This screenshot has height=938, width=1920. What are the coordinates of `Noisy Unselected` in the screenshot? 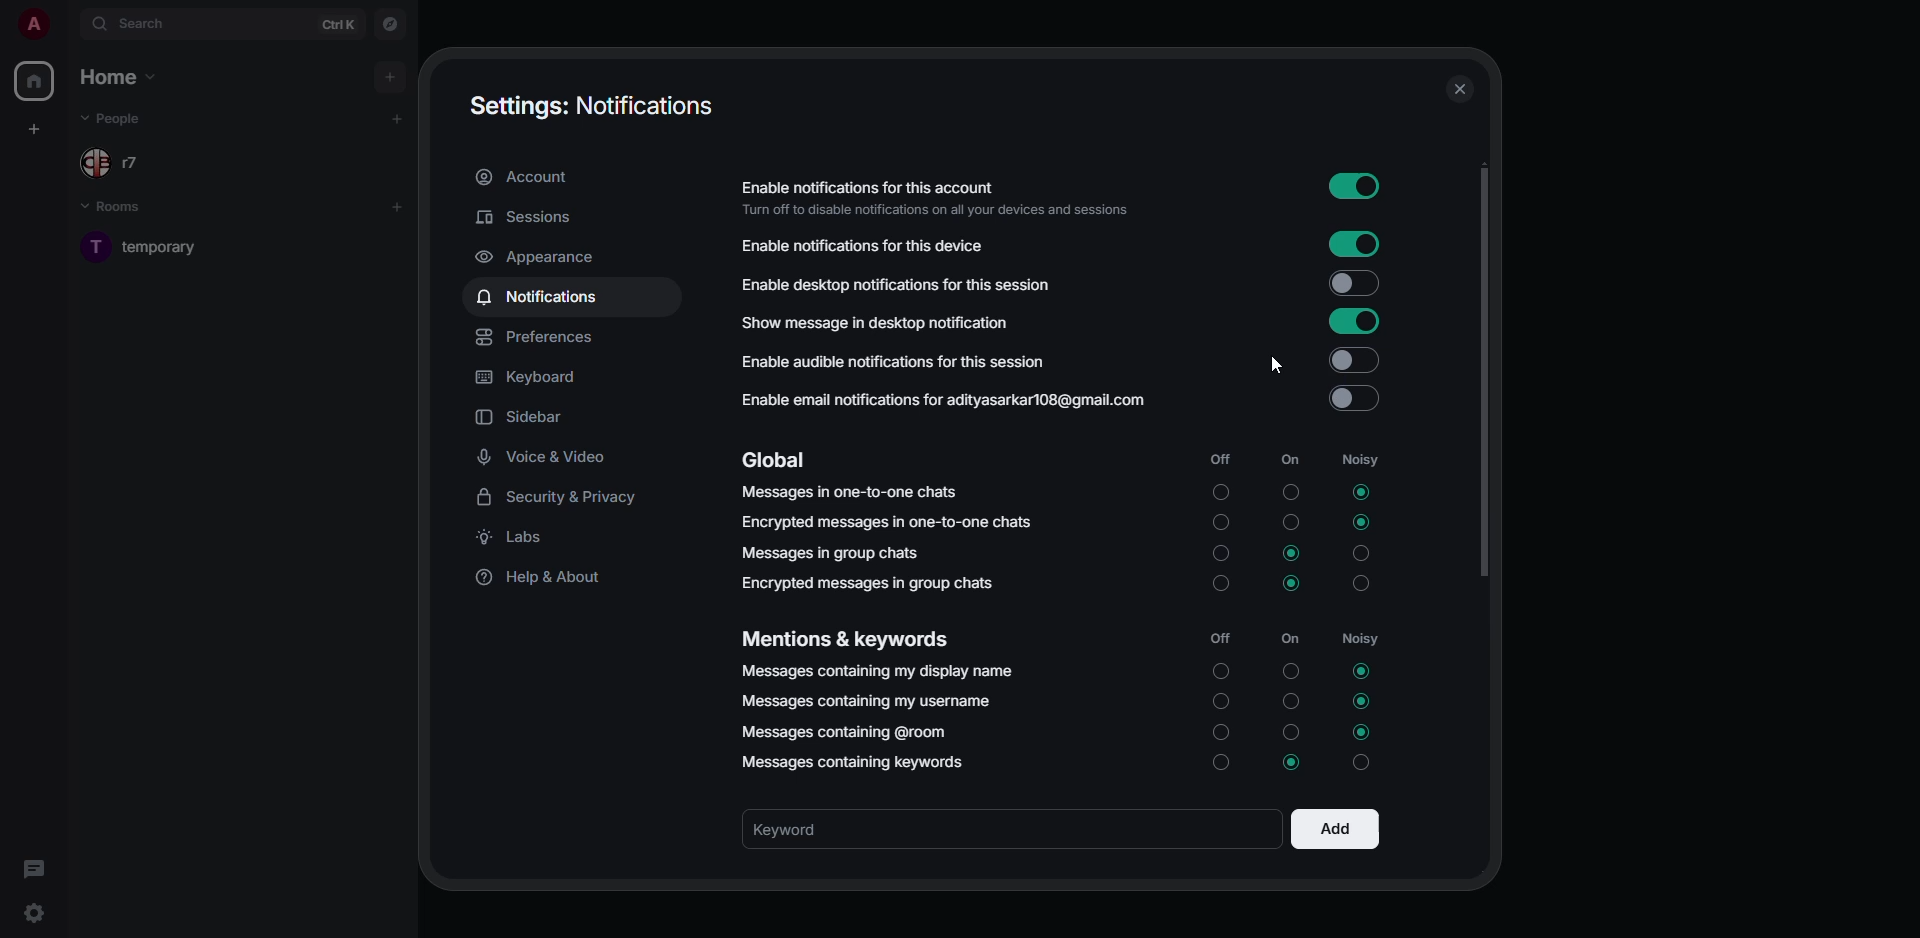 It's located at (1360, 552).